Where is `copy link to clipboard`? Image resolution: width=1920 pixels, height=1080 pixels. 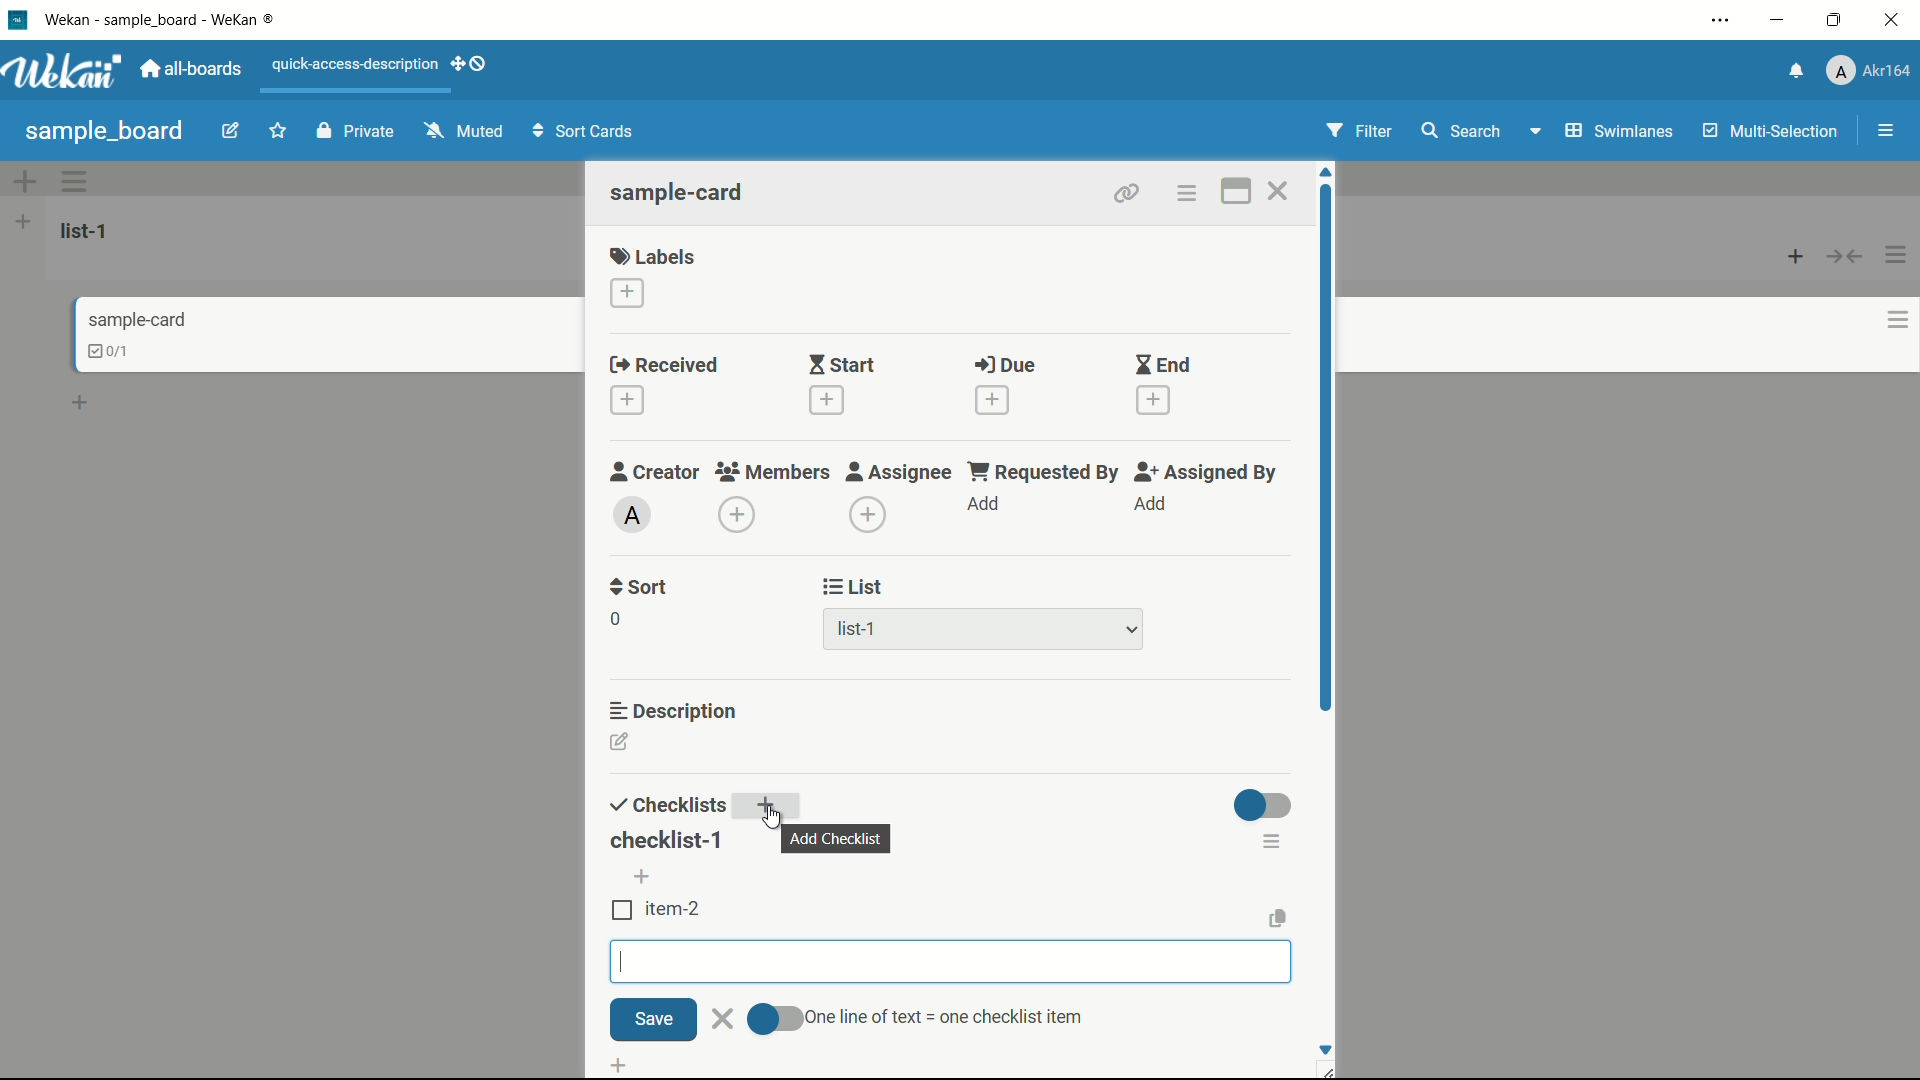
copy link to clipboard is located at coordinates (1124, 193).